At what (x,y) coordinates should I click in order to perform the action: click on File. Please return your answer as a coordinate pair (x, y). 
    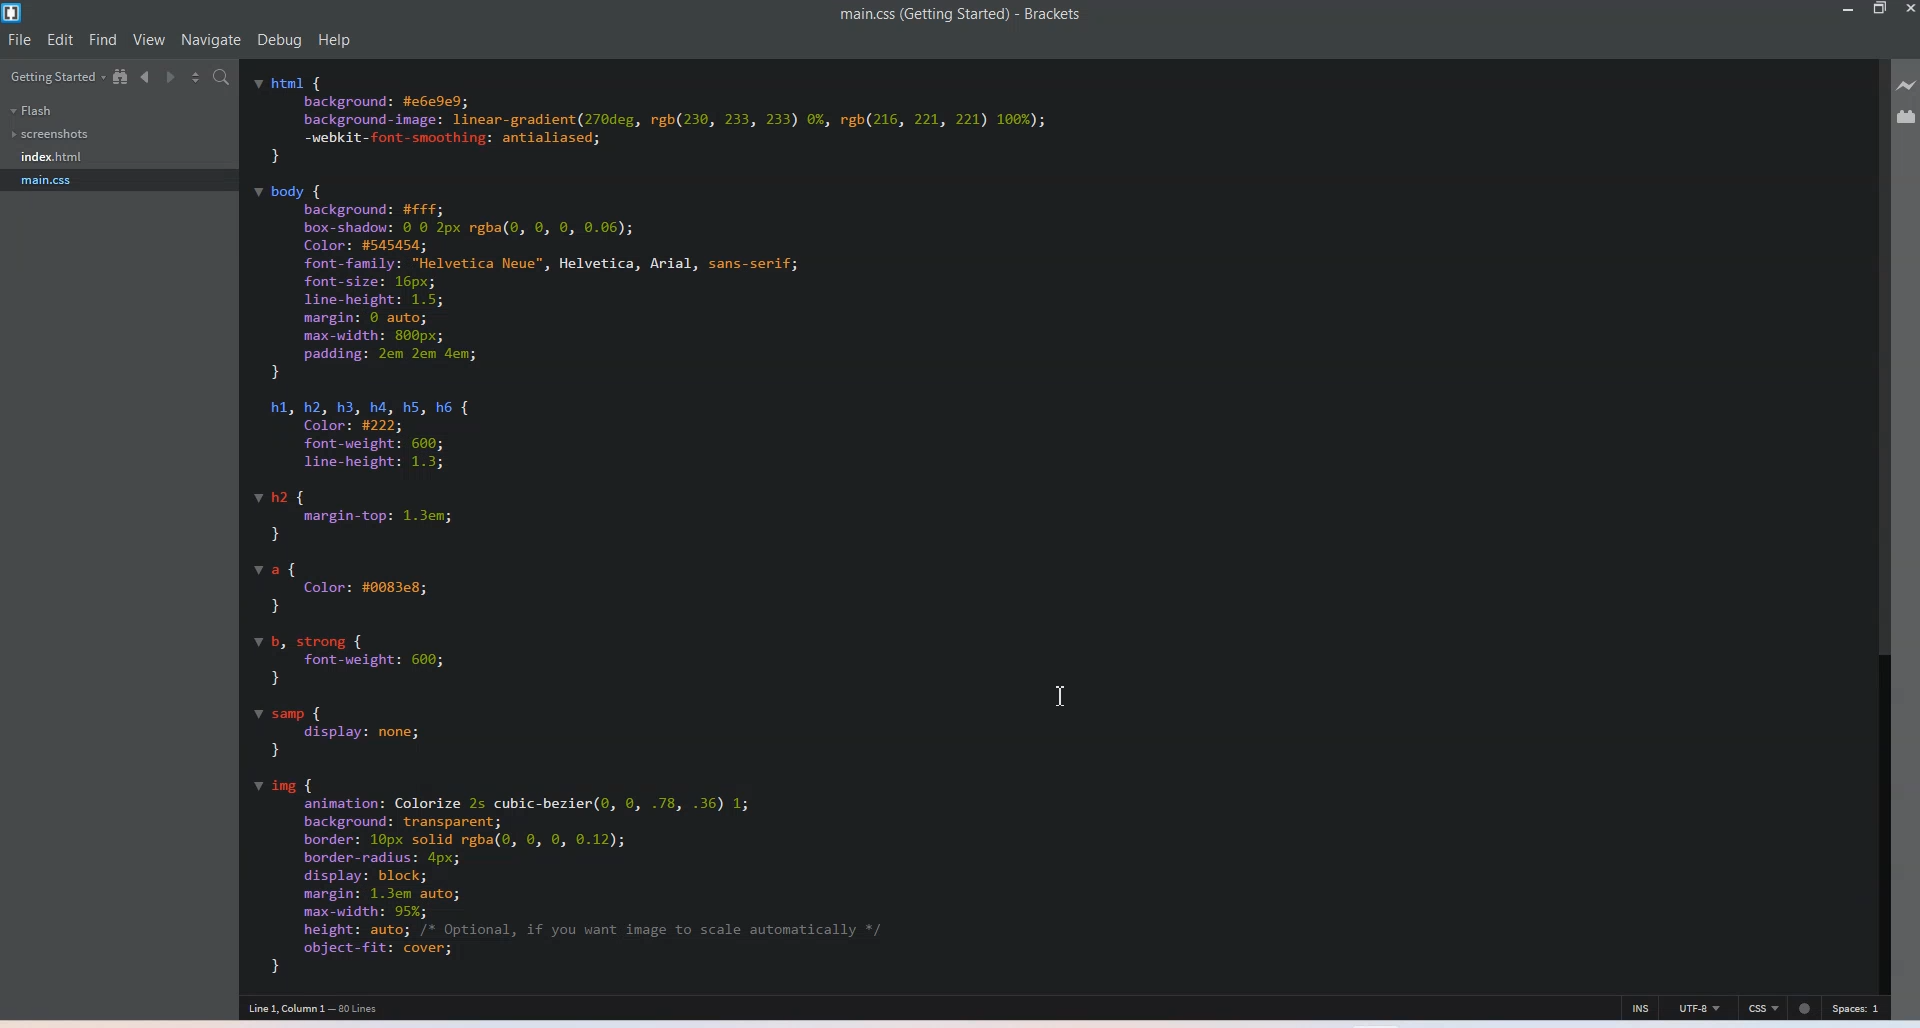
    Looking at the image, I should click on (20, 41).